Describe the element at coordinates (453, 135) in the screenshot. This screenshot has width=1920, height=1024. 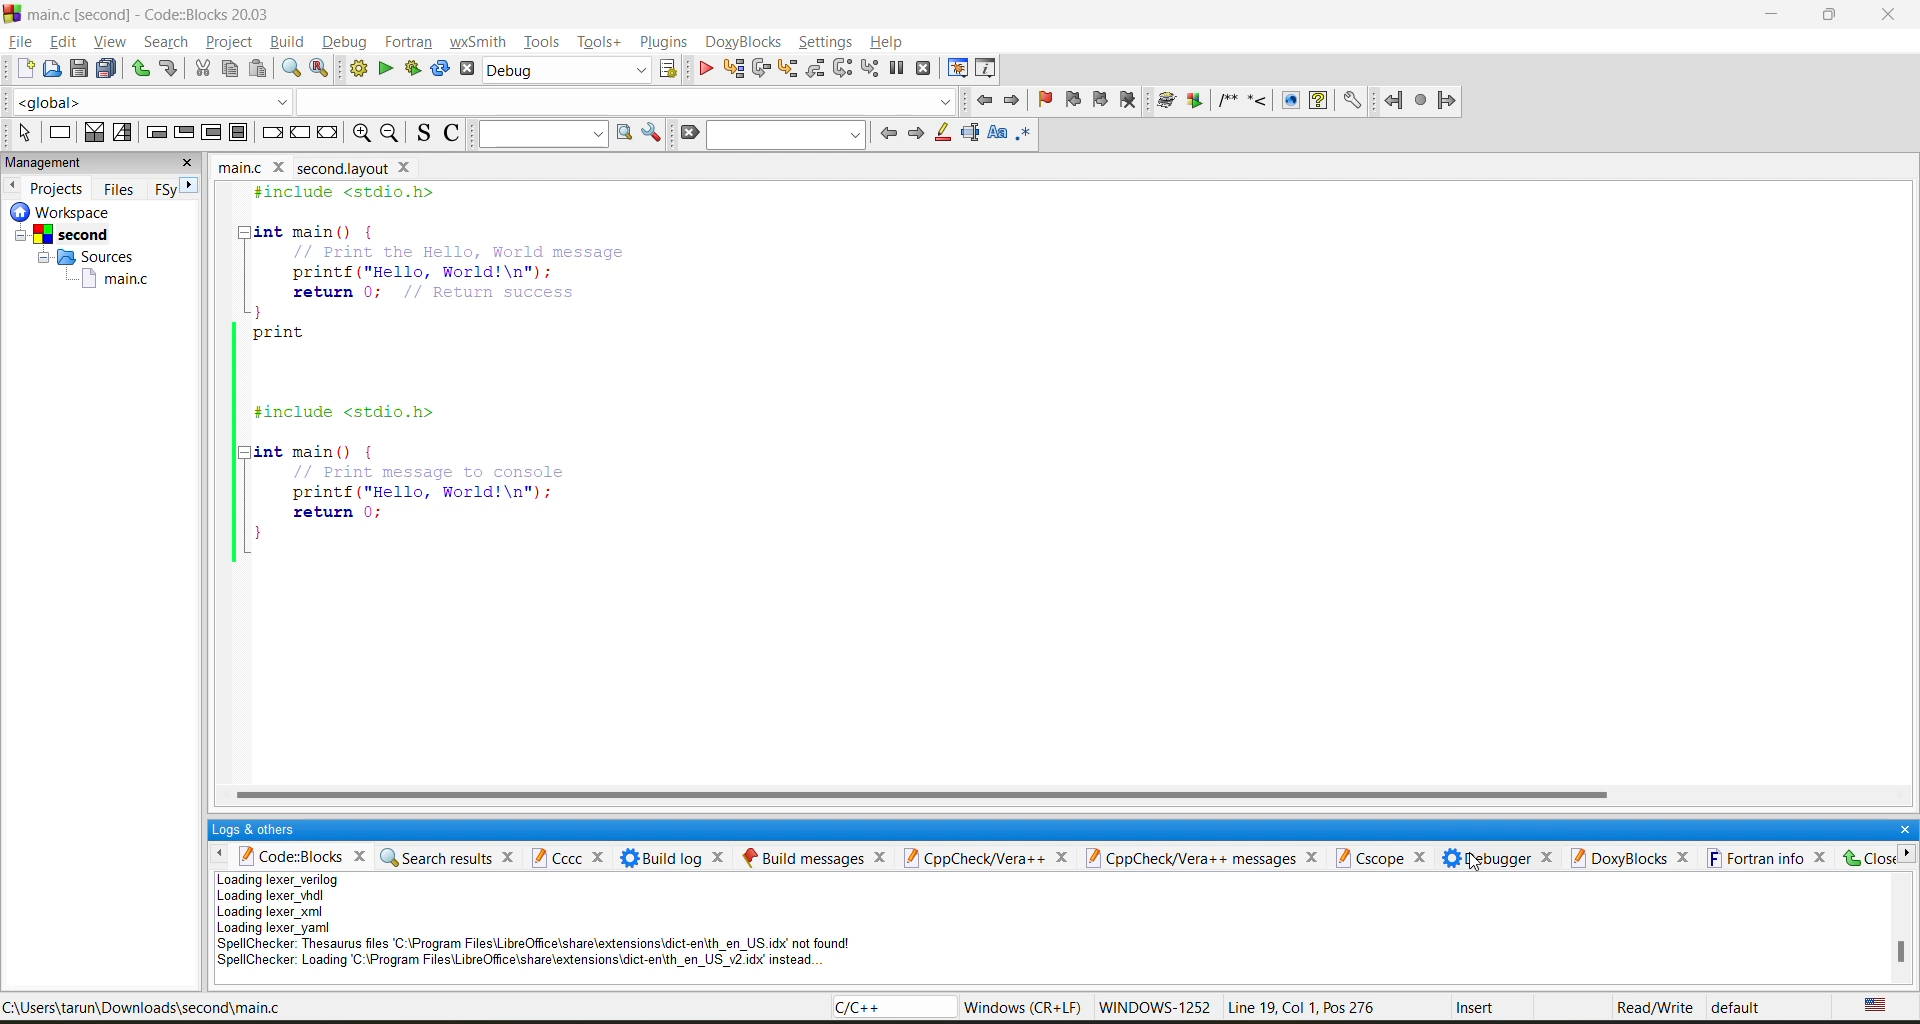
I see `toggle comments` at that location.